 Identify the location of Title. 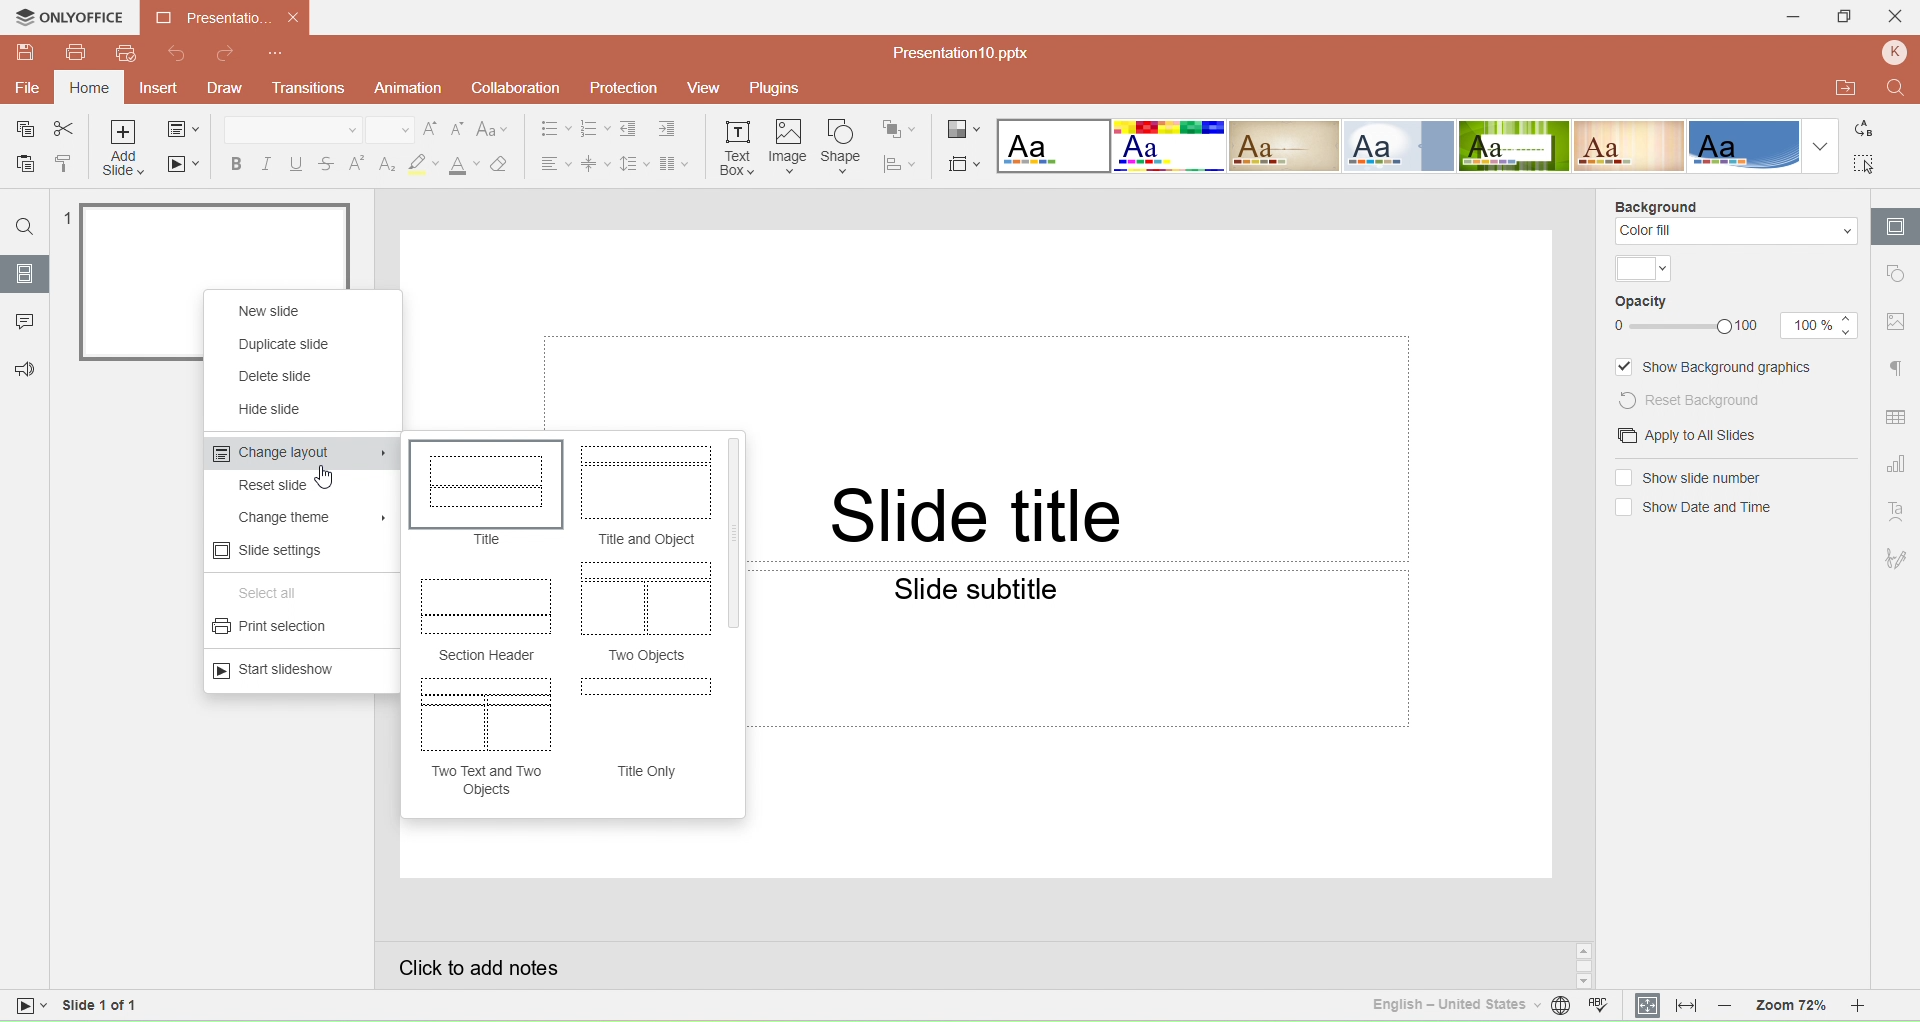
(489, 540).